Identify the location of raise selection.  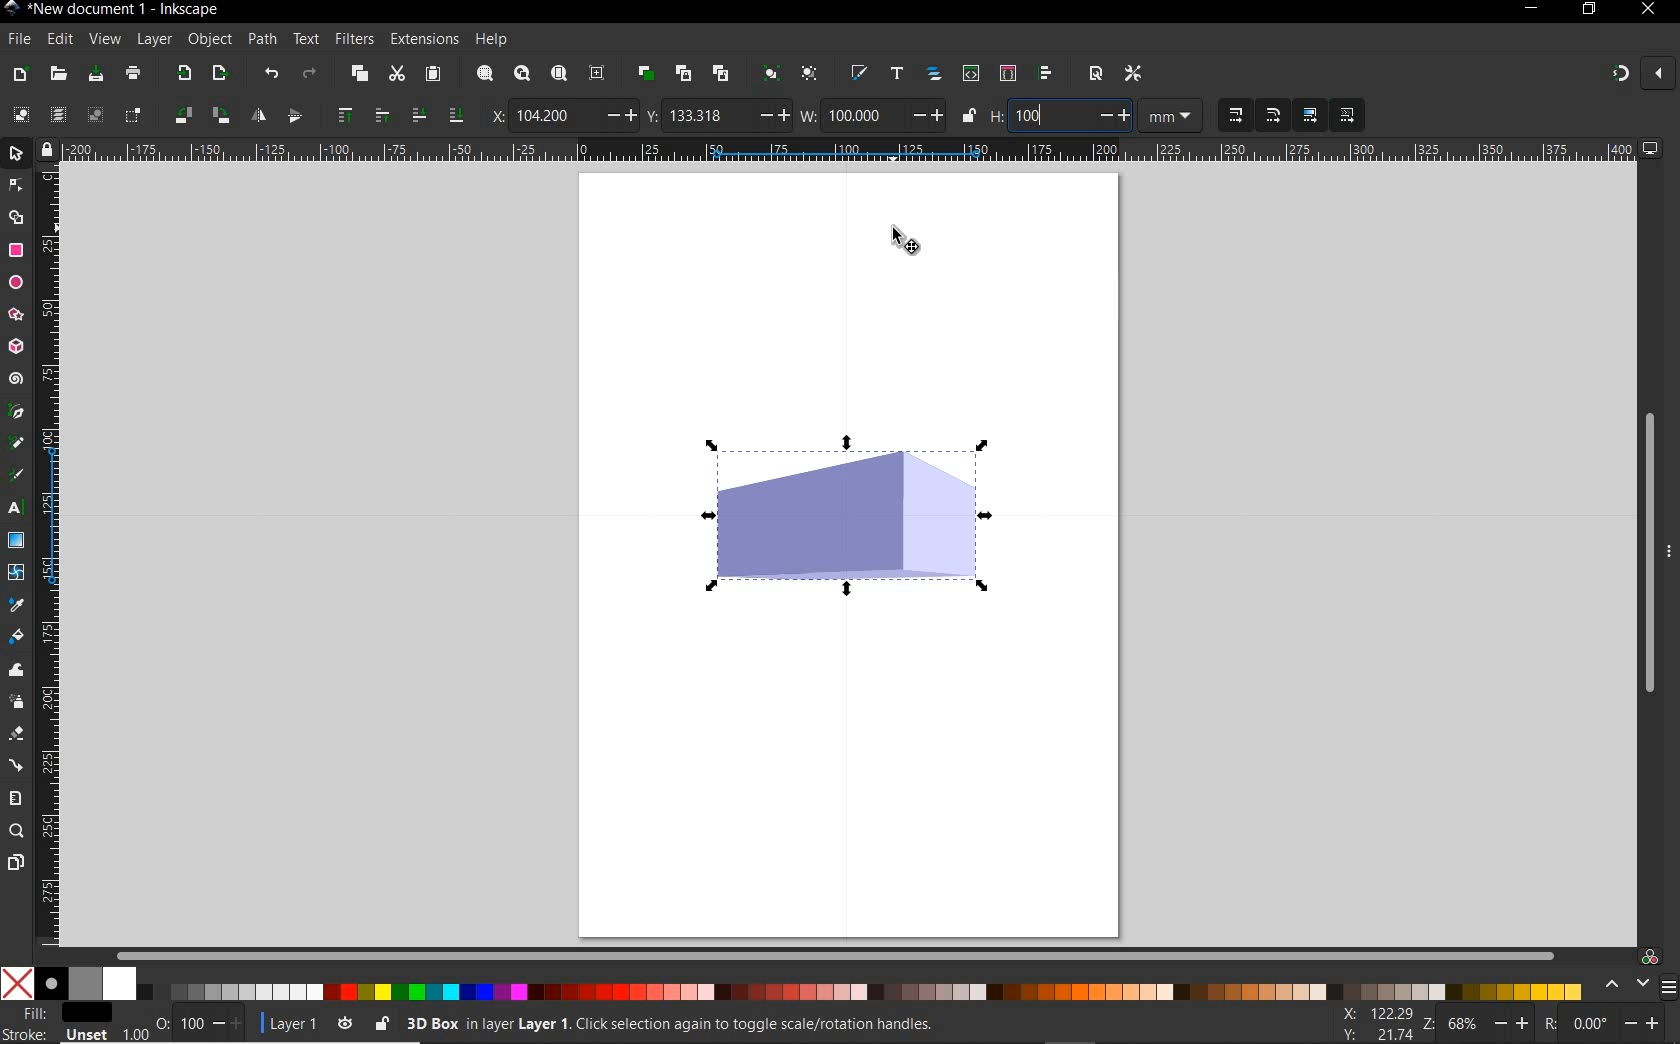
(379, 116).